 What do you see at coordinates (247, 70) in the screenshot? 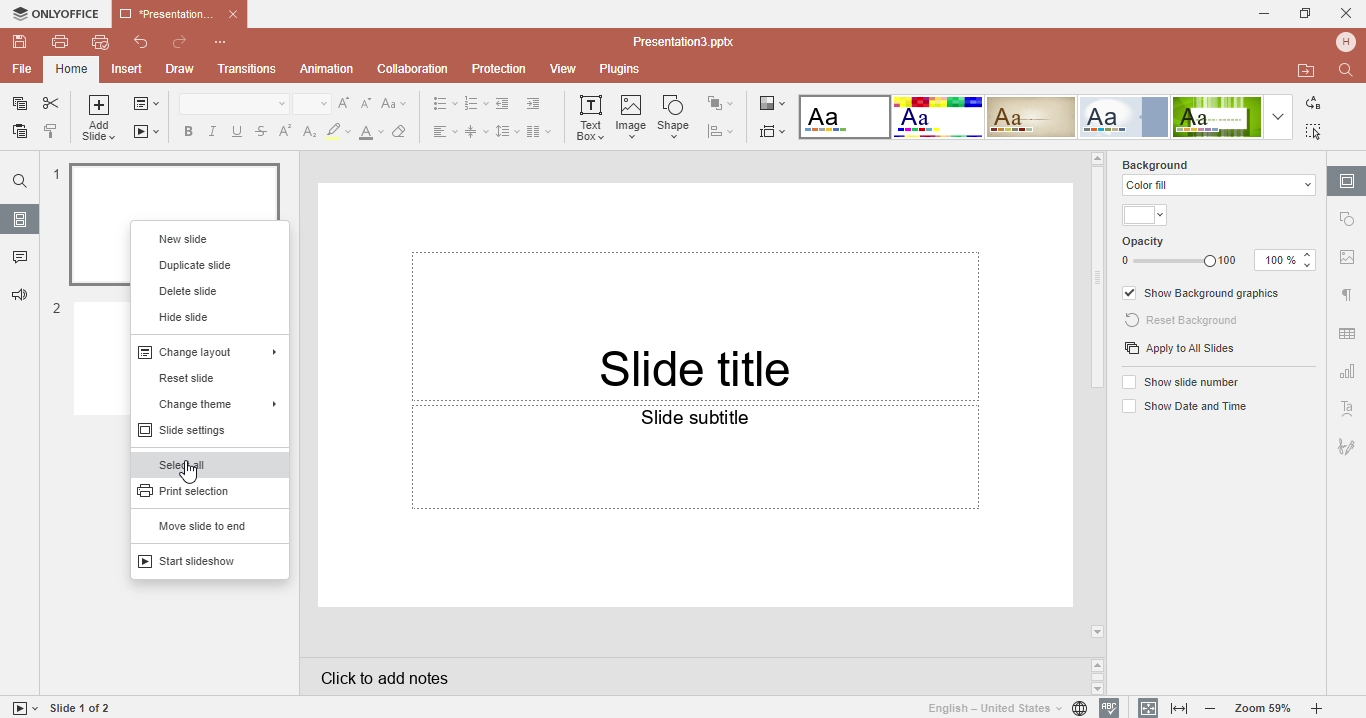
I see `Transitions` at bounding box center [247, 70].